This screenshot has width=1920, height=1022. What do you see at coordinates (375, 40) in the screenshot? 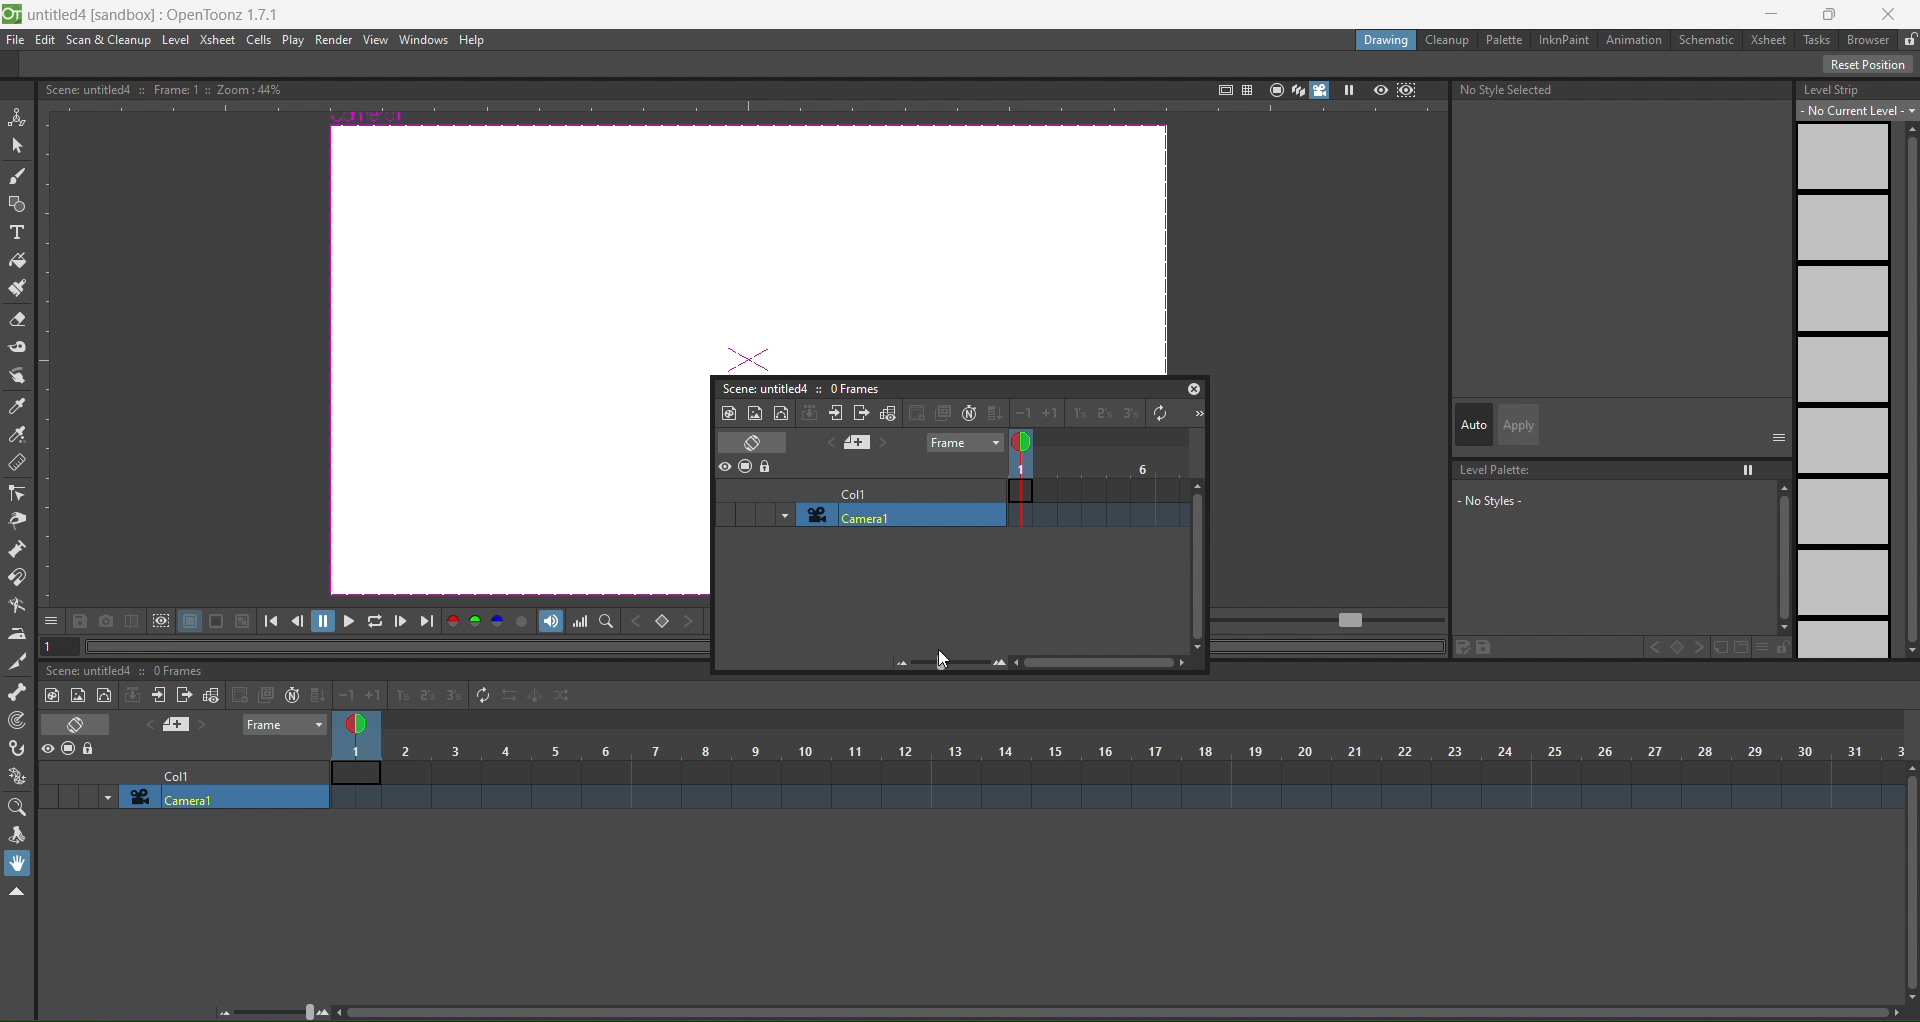
I see `view` at bounding box center [375, 40].